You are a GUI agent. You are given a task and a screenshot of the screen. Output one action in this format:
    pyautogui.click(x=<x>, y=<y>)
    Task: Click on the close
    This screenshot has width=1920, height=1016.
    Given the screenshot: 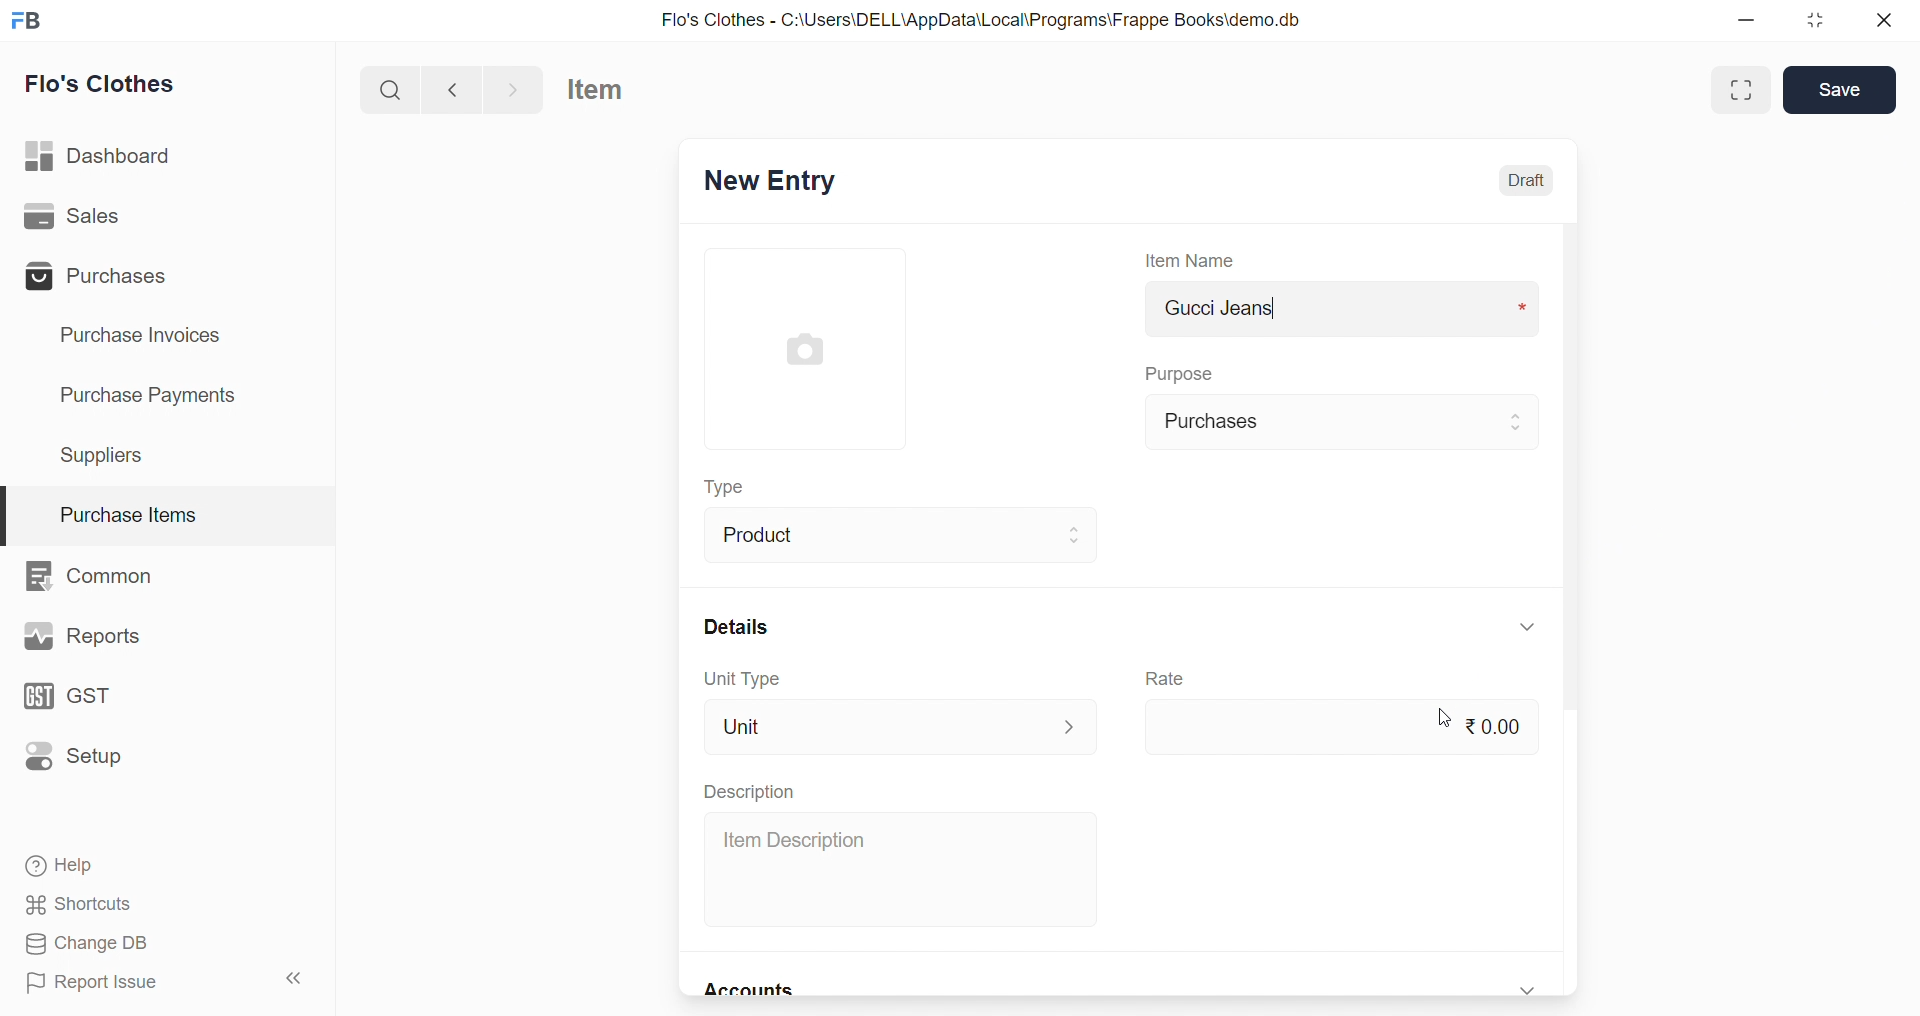 What is the action you would take?
    pyautogui.click(x=1877, y=20)
    